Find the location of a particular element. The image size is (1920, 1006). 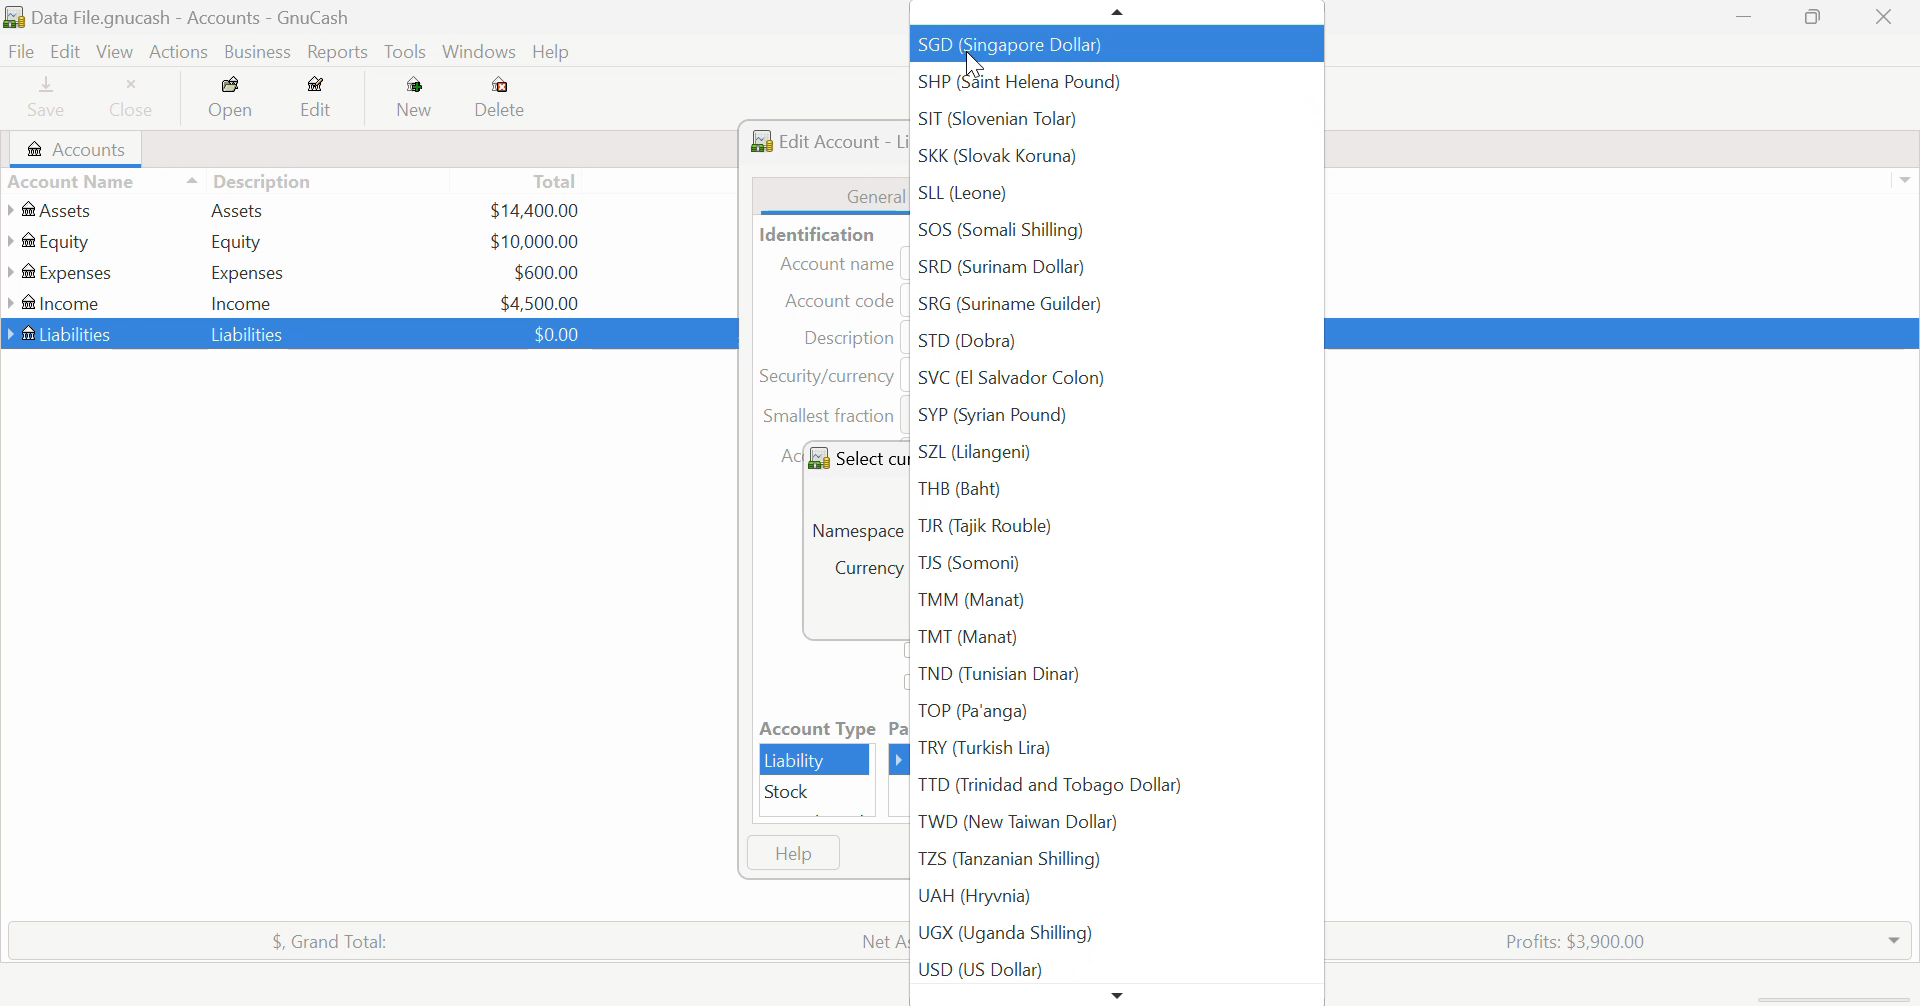

Expenses Account is located at coordinates (58, 272).